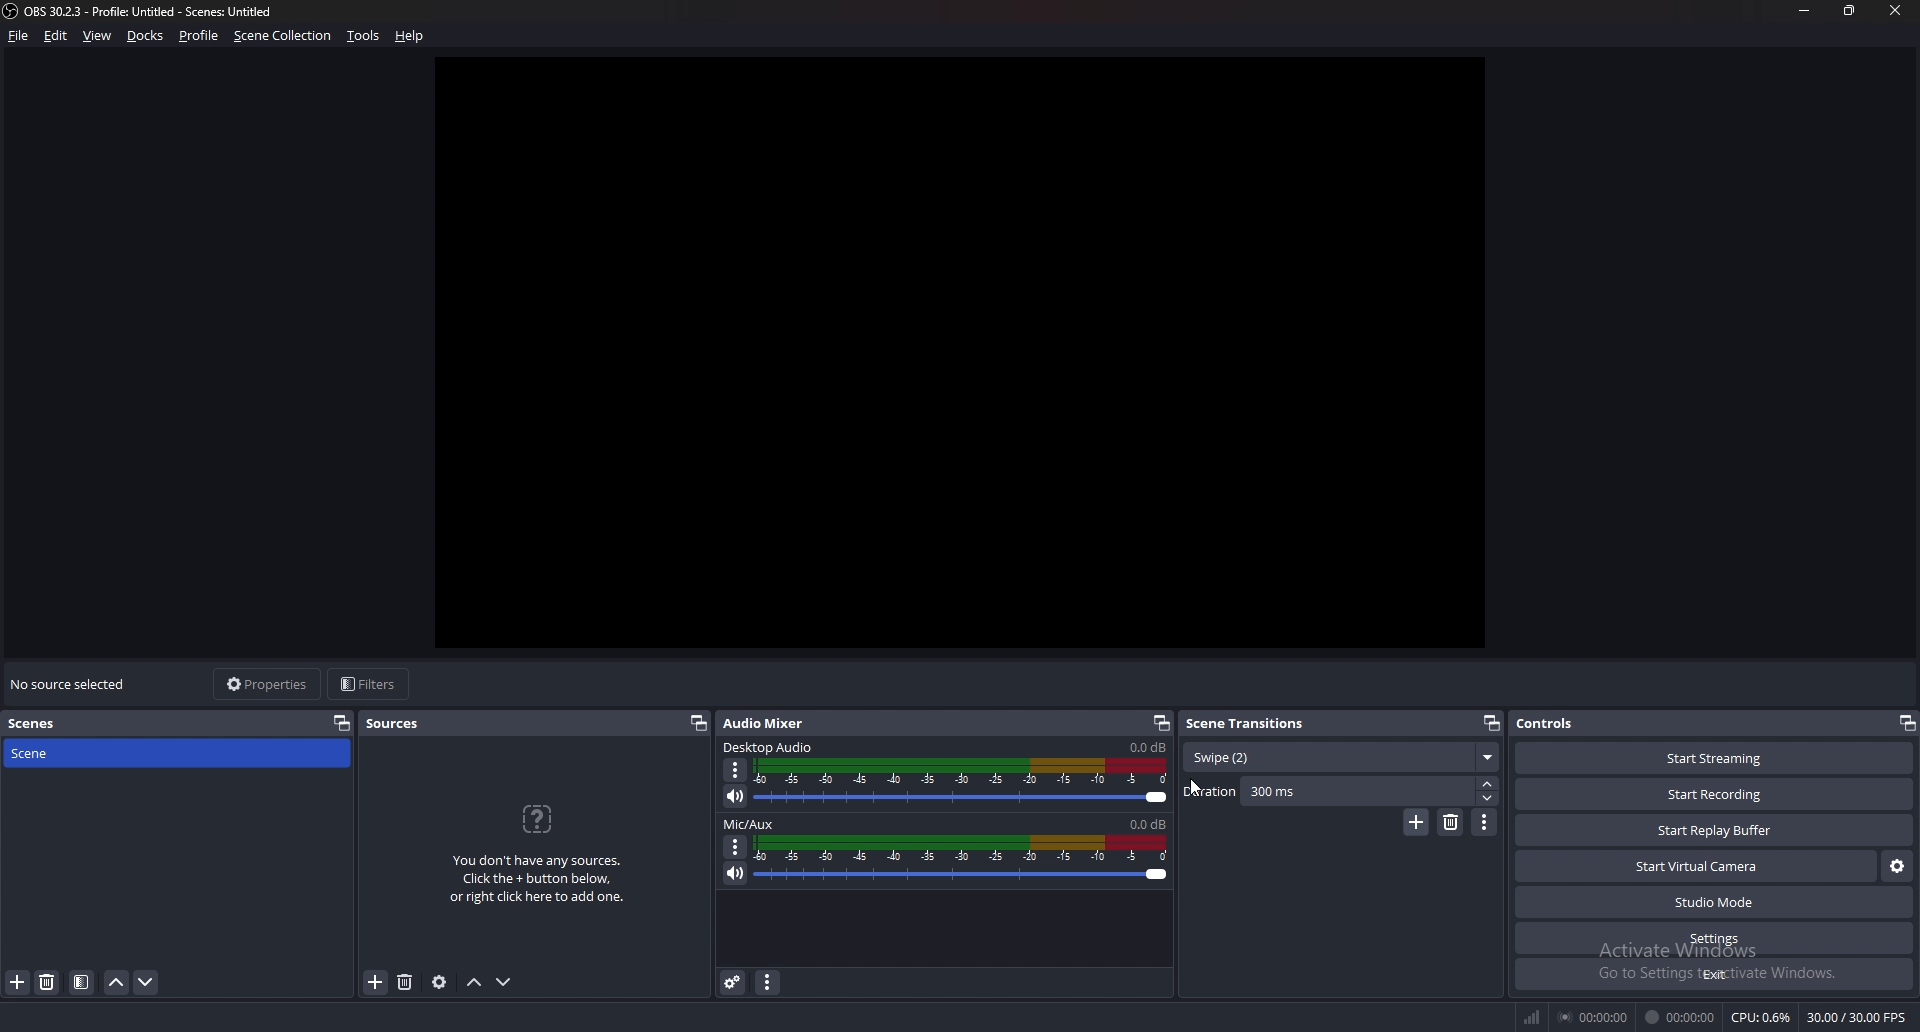 This screenshot has height=1032, width=1920. What do you see at coordinates (1328, 791) in the screenshot?
I see `duration` at bounding box center [1328, 791].